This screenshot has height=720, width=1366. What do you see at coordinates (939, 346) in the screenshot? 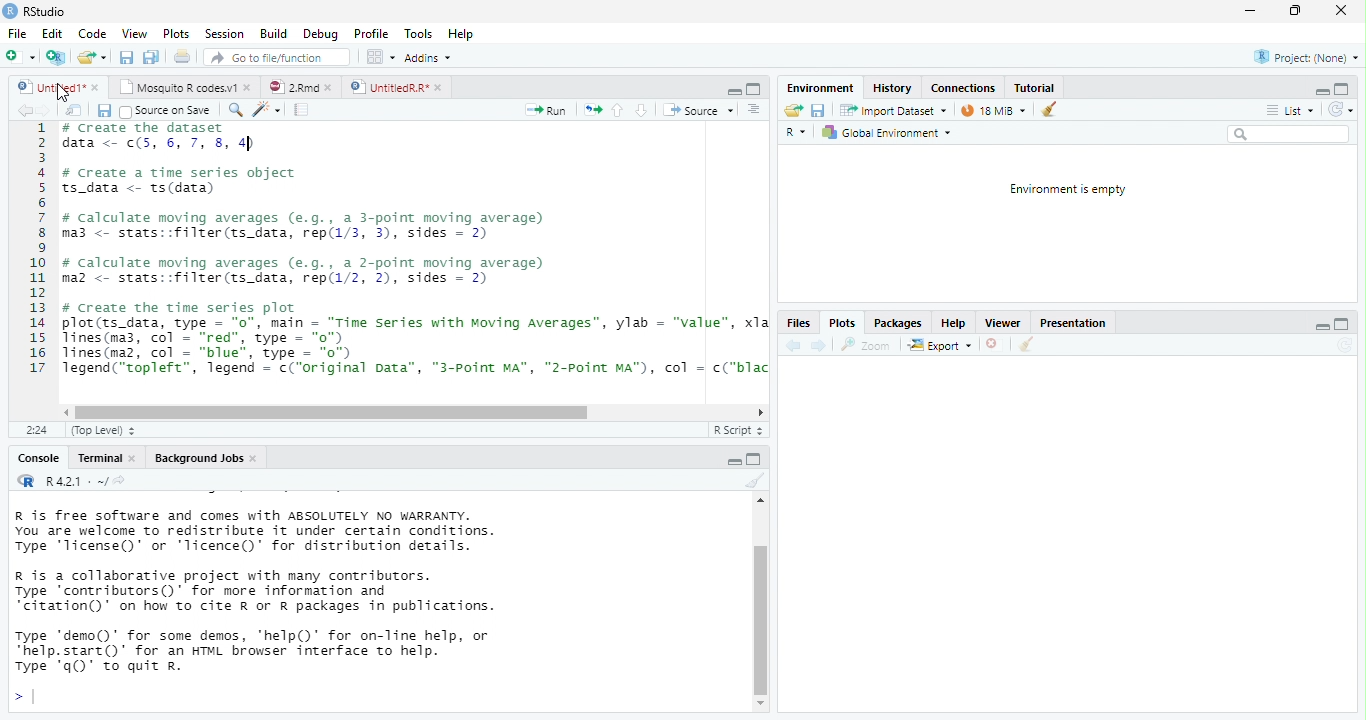
I see `export` at bounding box center [939, 346].